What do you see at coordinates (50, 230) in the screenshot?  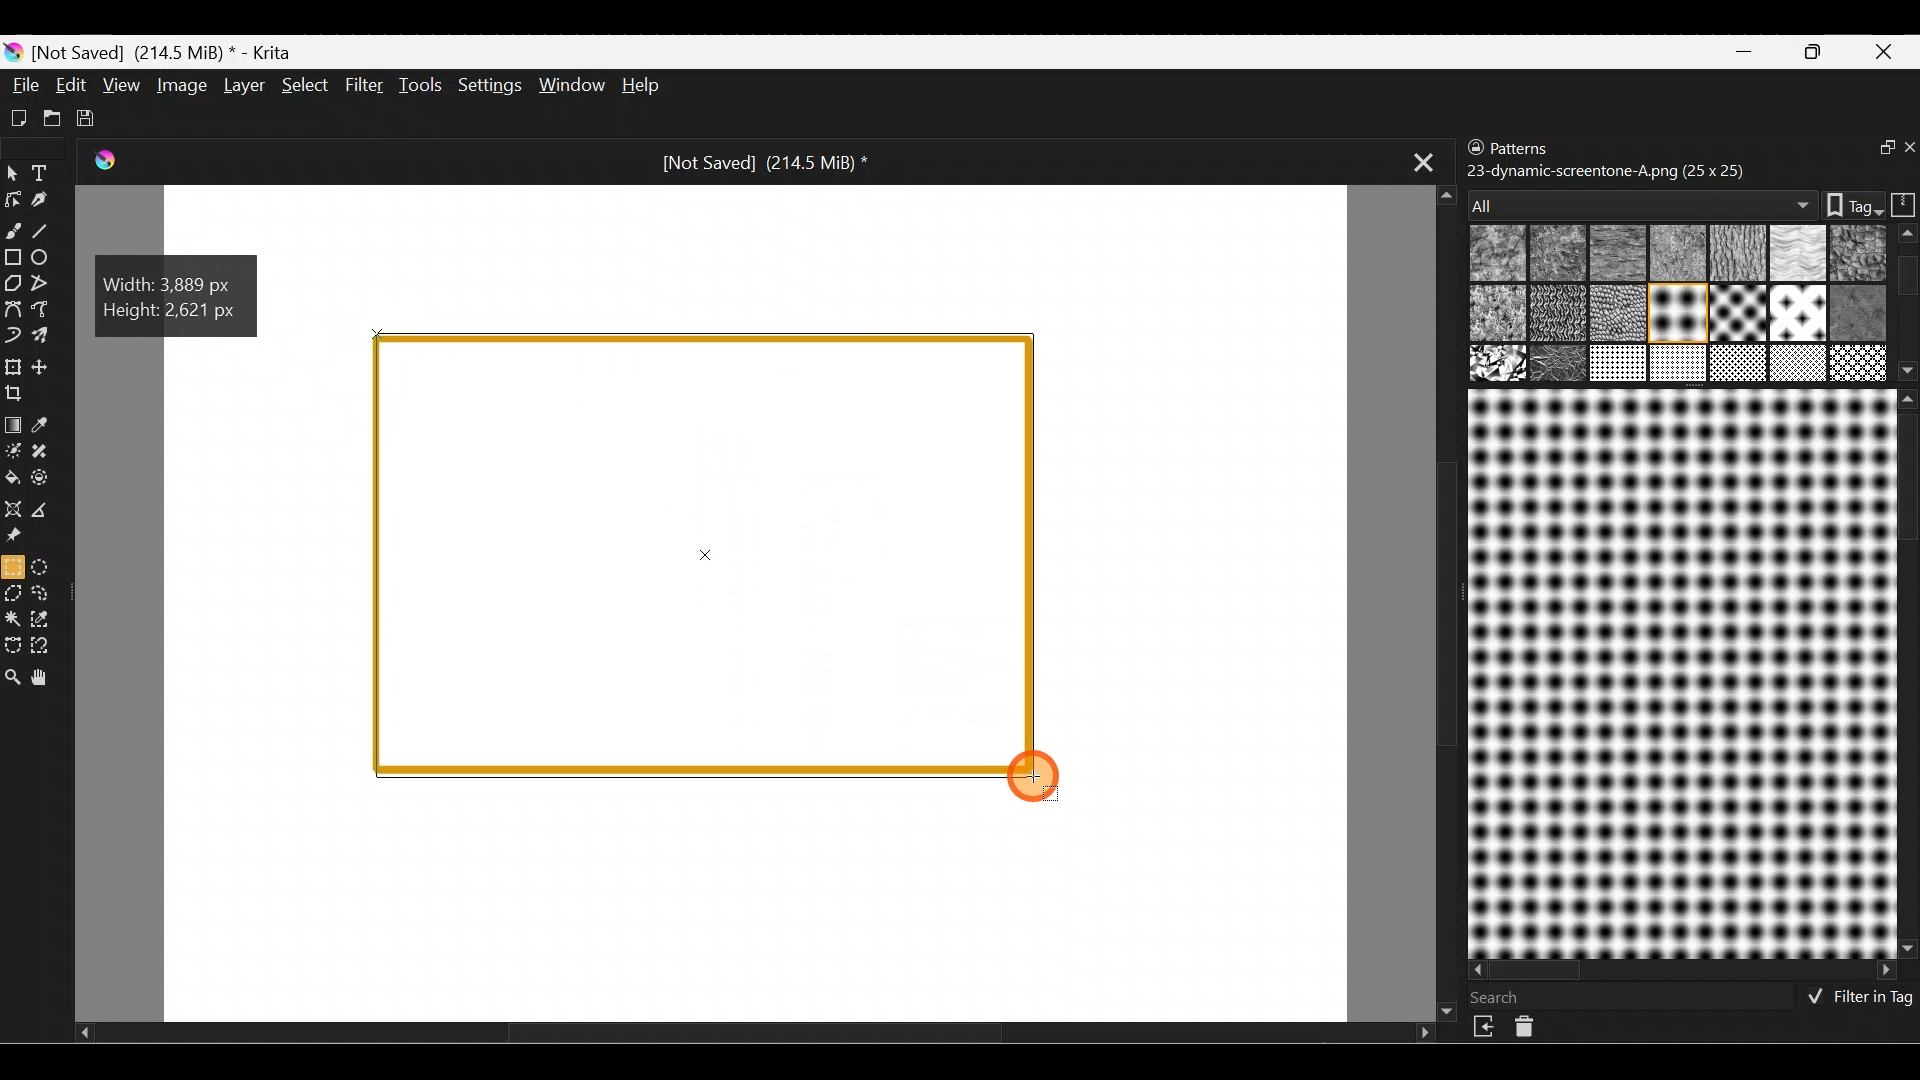 I see `Line tool` at bounding box center [50, 230].